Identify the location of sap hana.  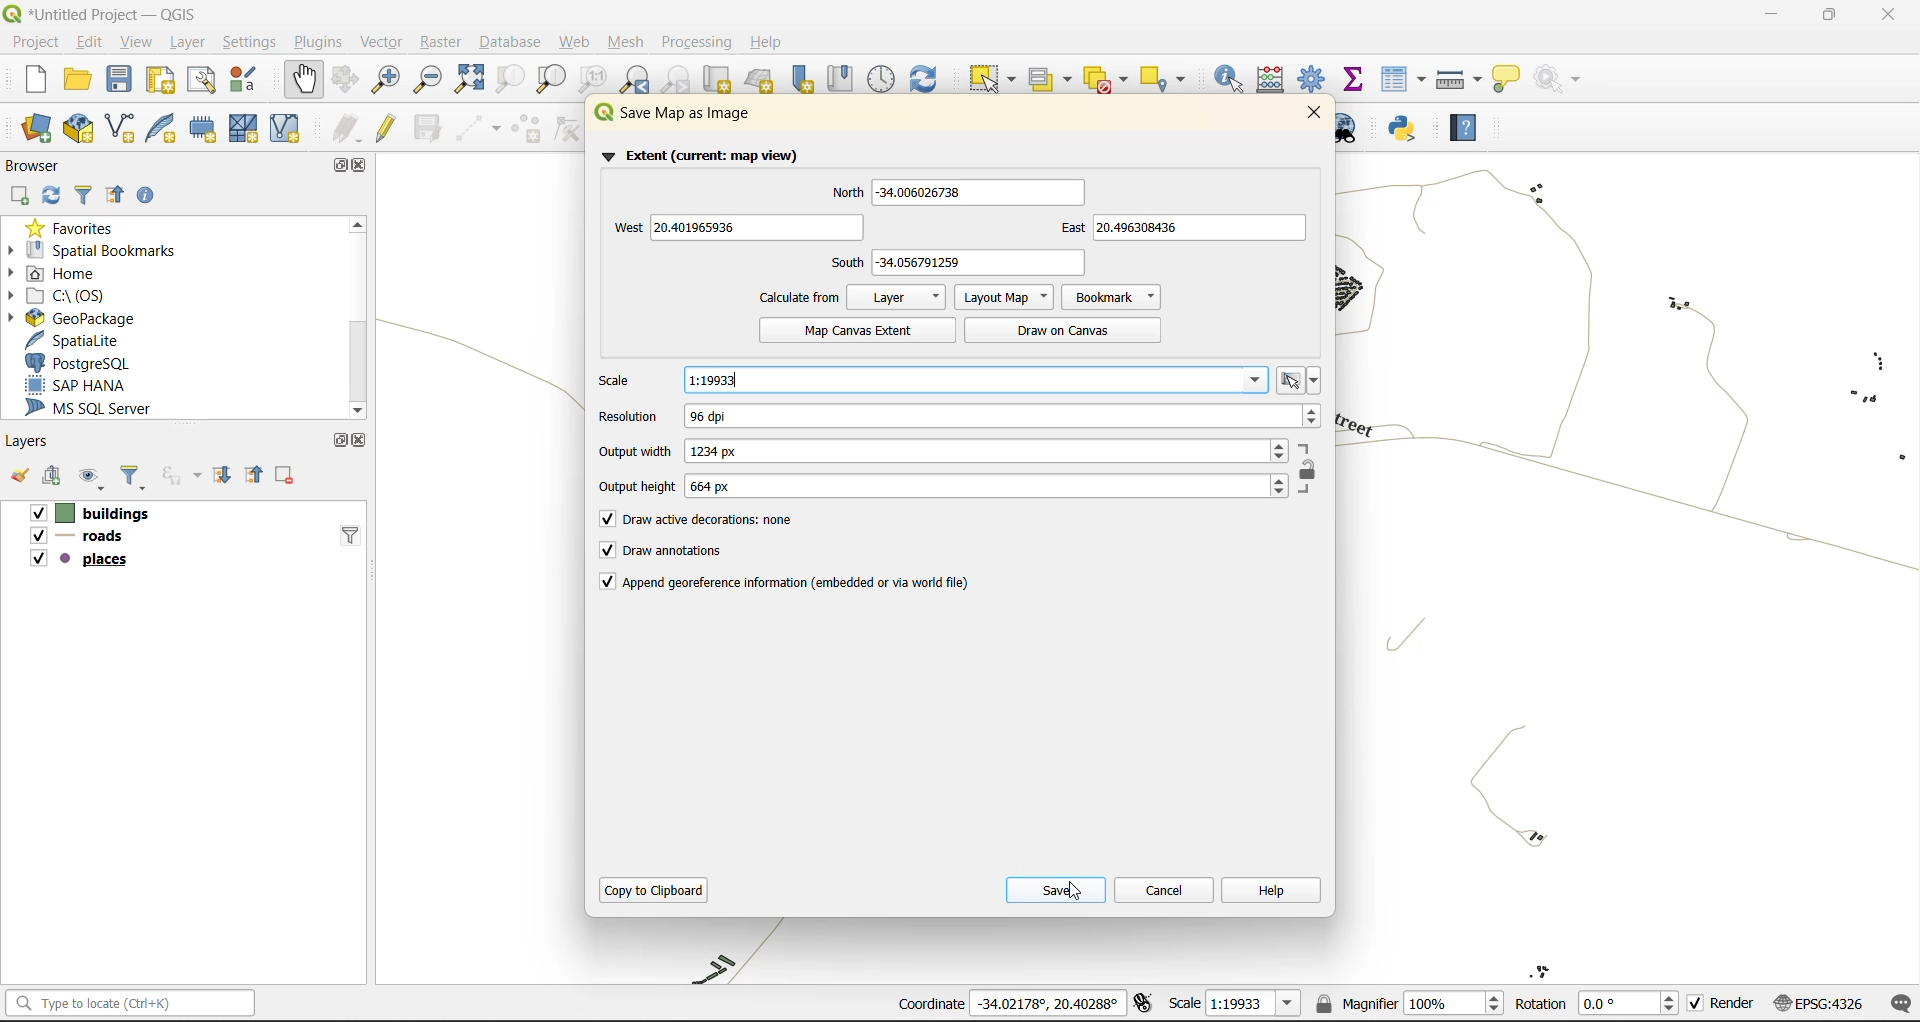
(78, 385).